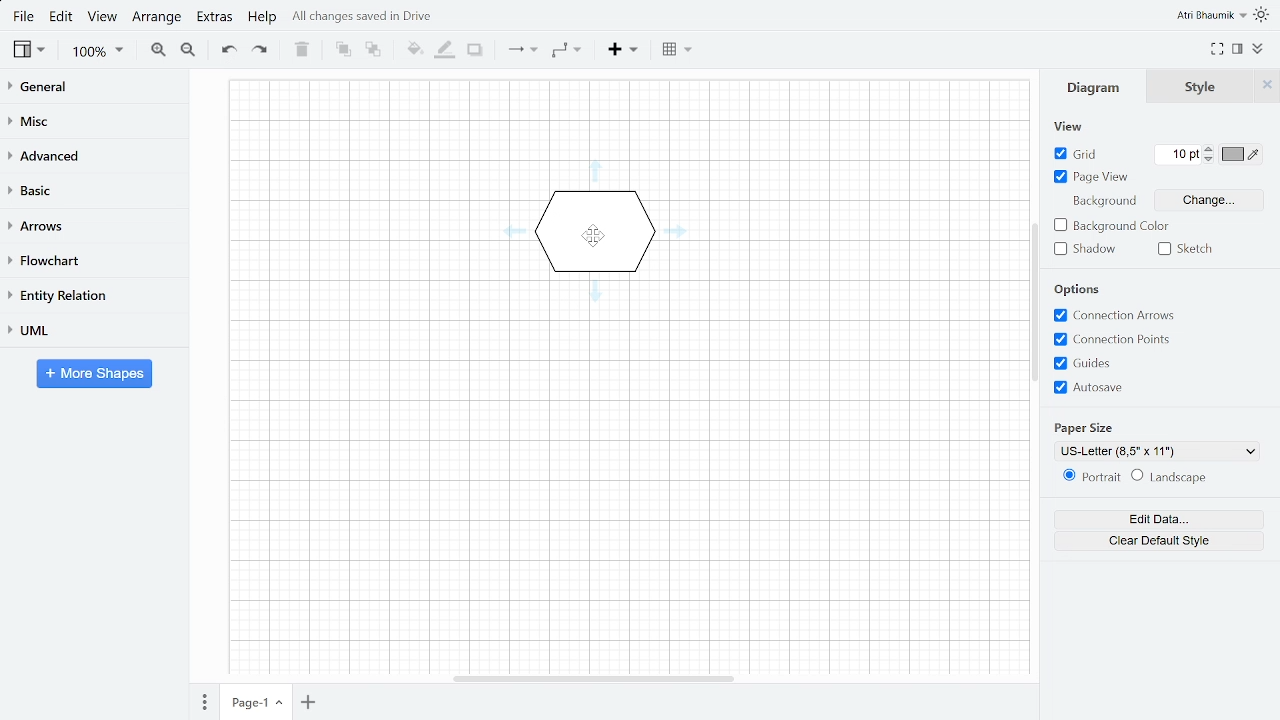 This screenshot has height=720, width=1280. I want to click on Grid, so click(1076, 154).